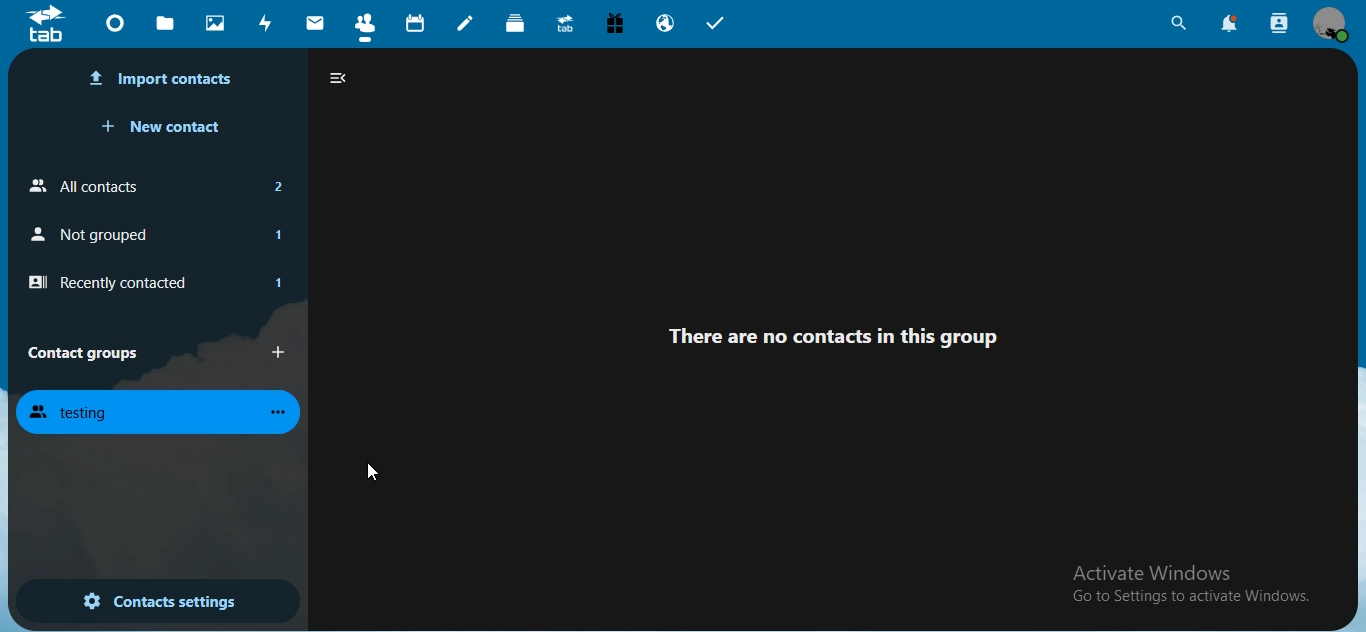 This screenshot has width=1366, height=632. What do you see at coordinates (466, 23) in the screenshot?
I see `notes` at bounding box center [466, 23].